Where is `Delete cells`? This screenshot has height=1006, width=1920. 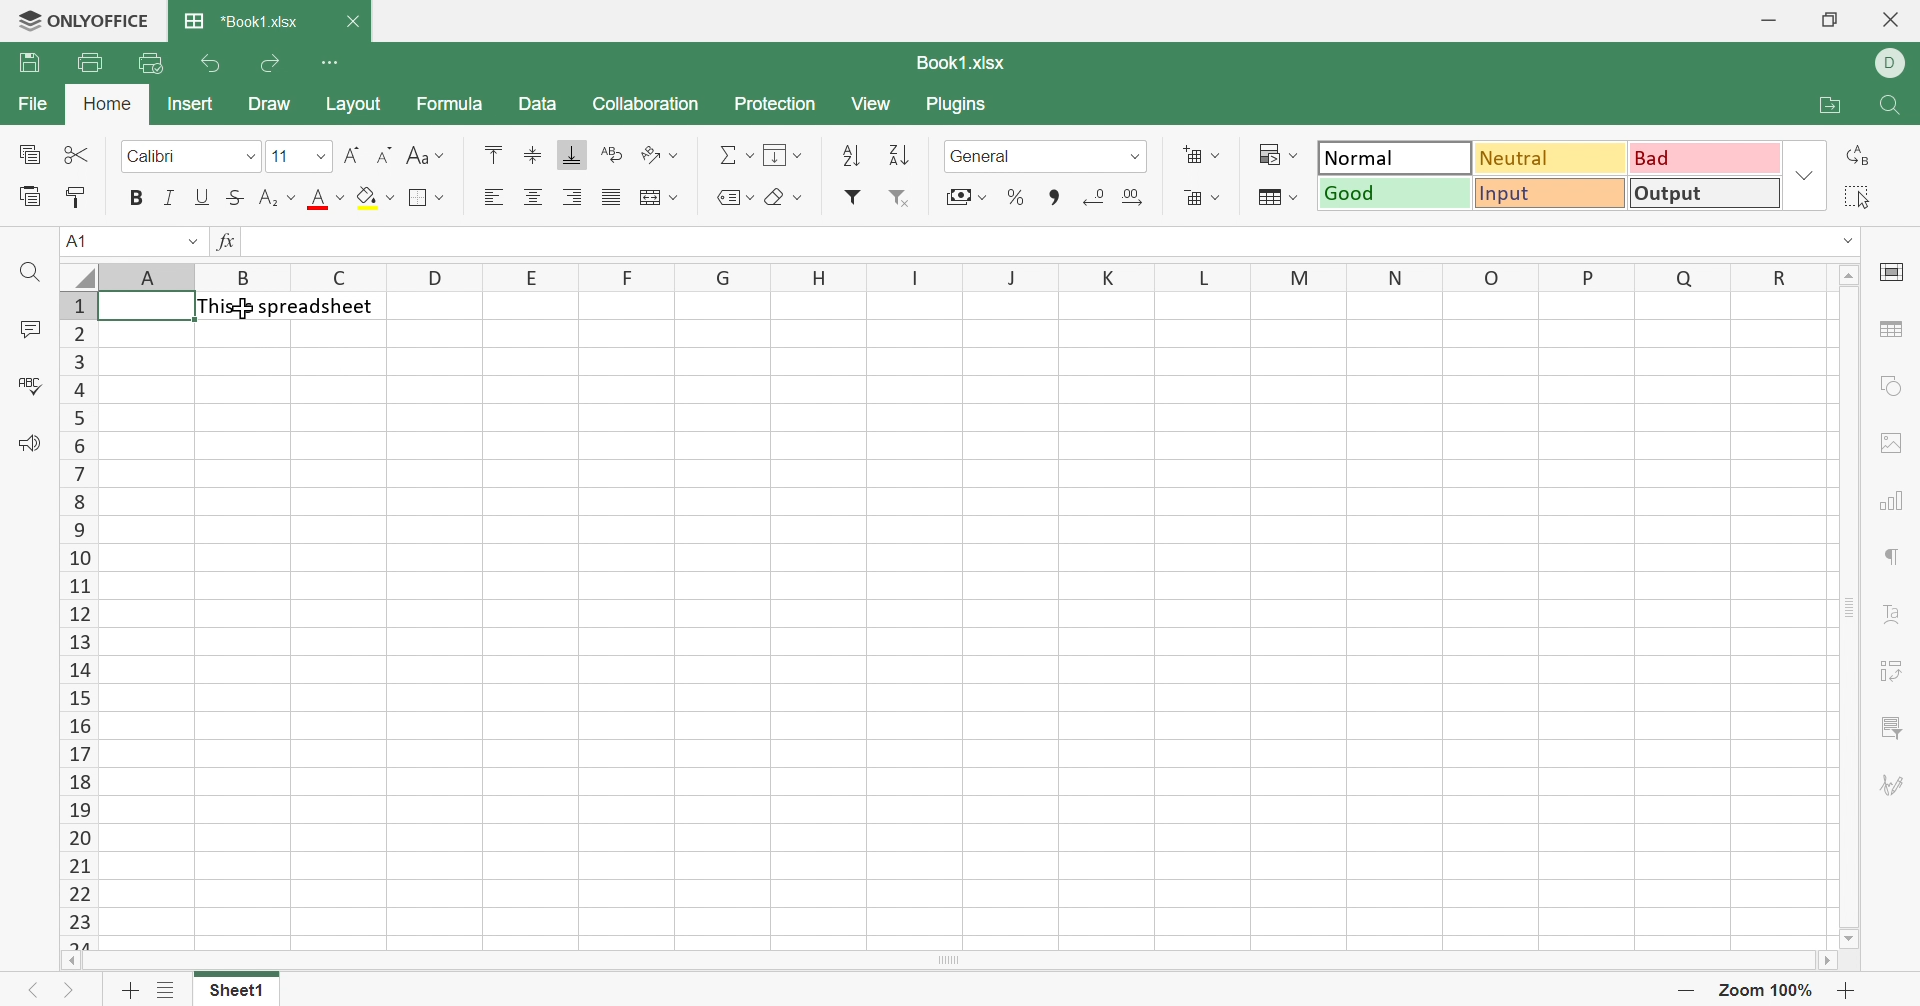
Delete cells is located at coordinates (1192, 194).